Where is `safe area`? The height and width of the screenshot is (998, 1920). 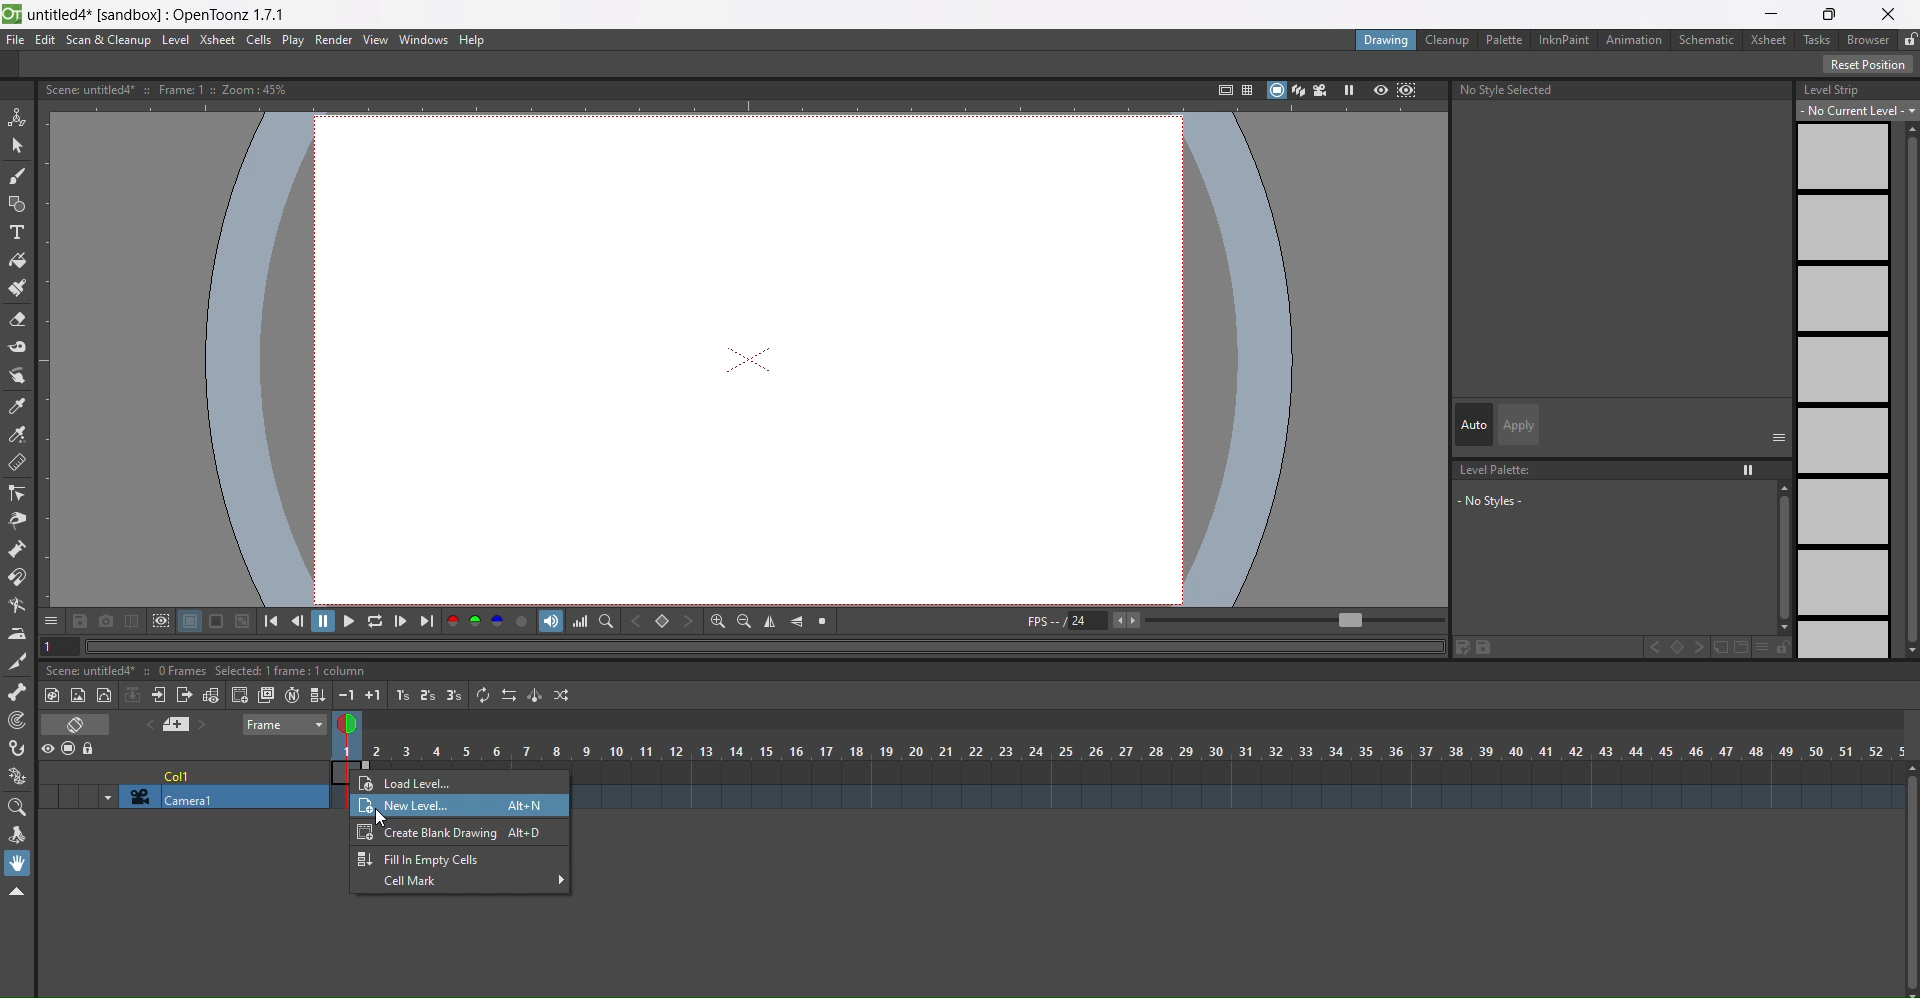
safe area is located at coordinates (1220, 90).